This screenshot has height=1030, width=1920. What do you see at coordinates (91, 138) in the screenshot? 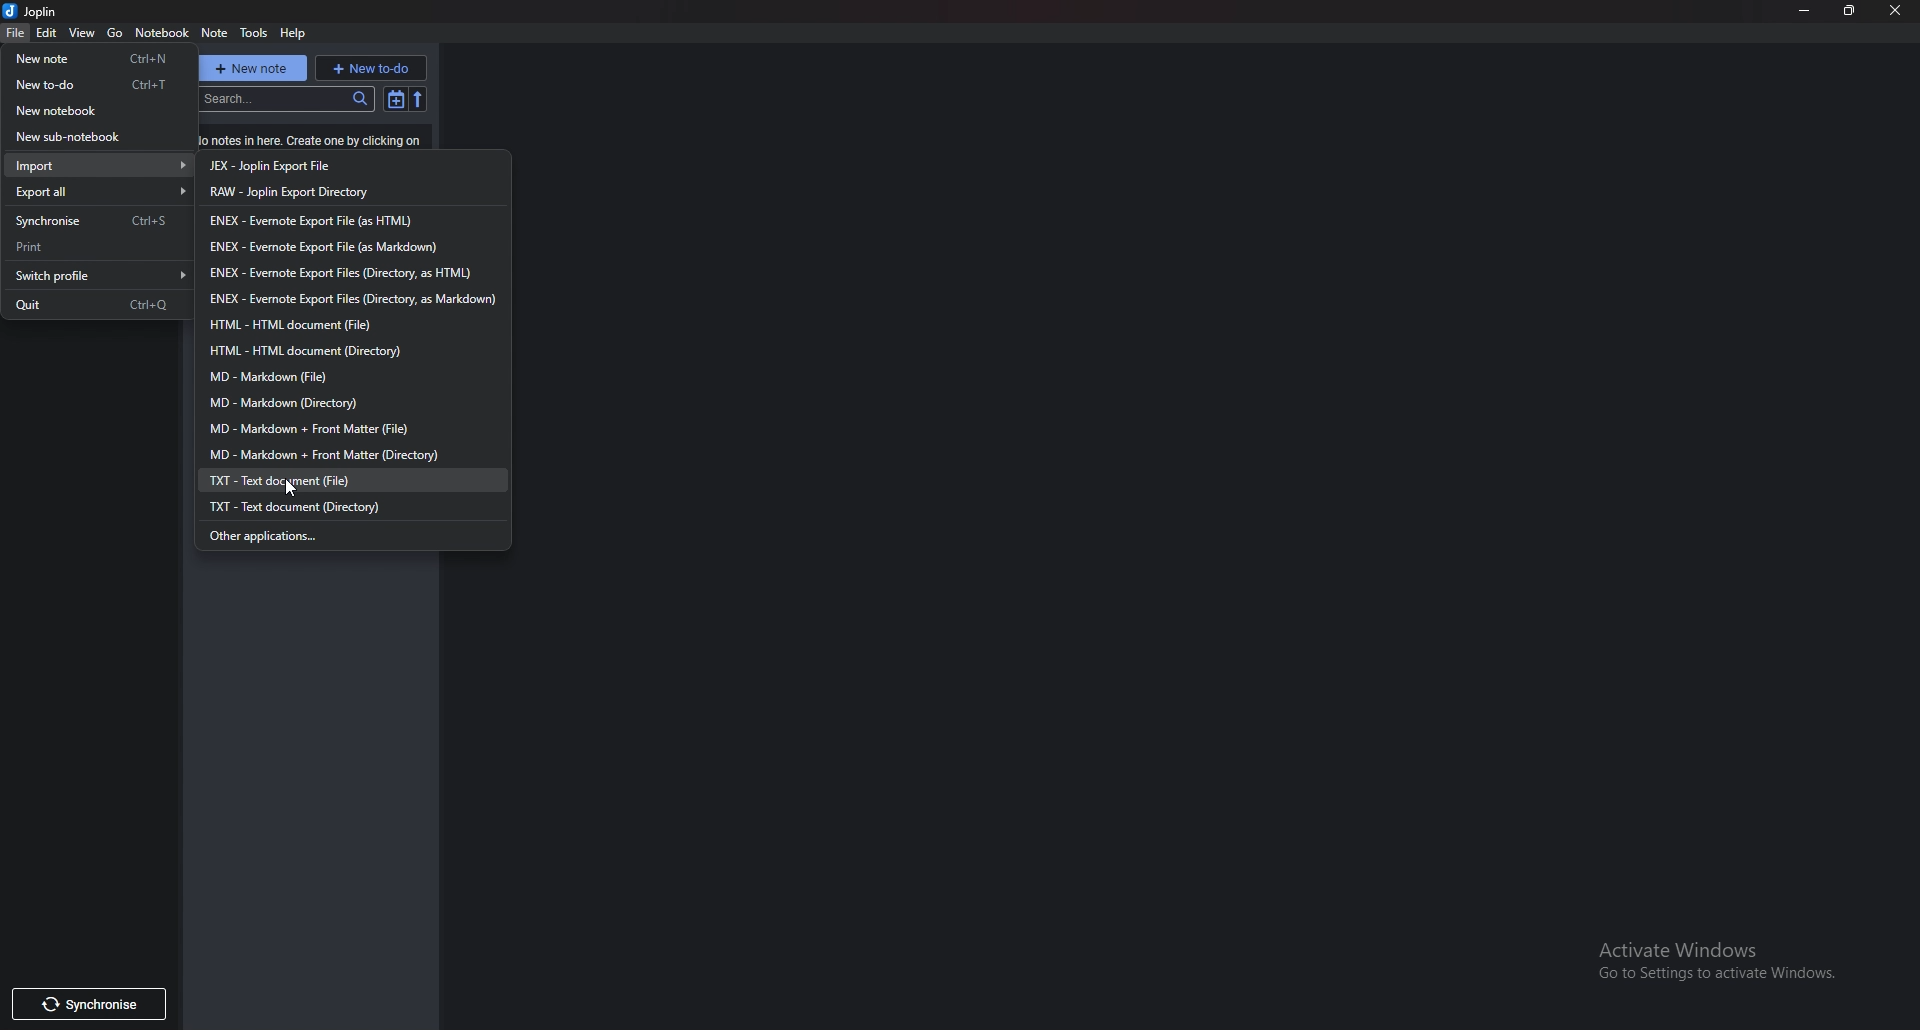
I see `New sub notebook` at bounding box center [91, 138].